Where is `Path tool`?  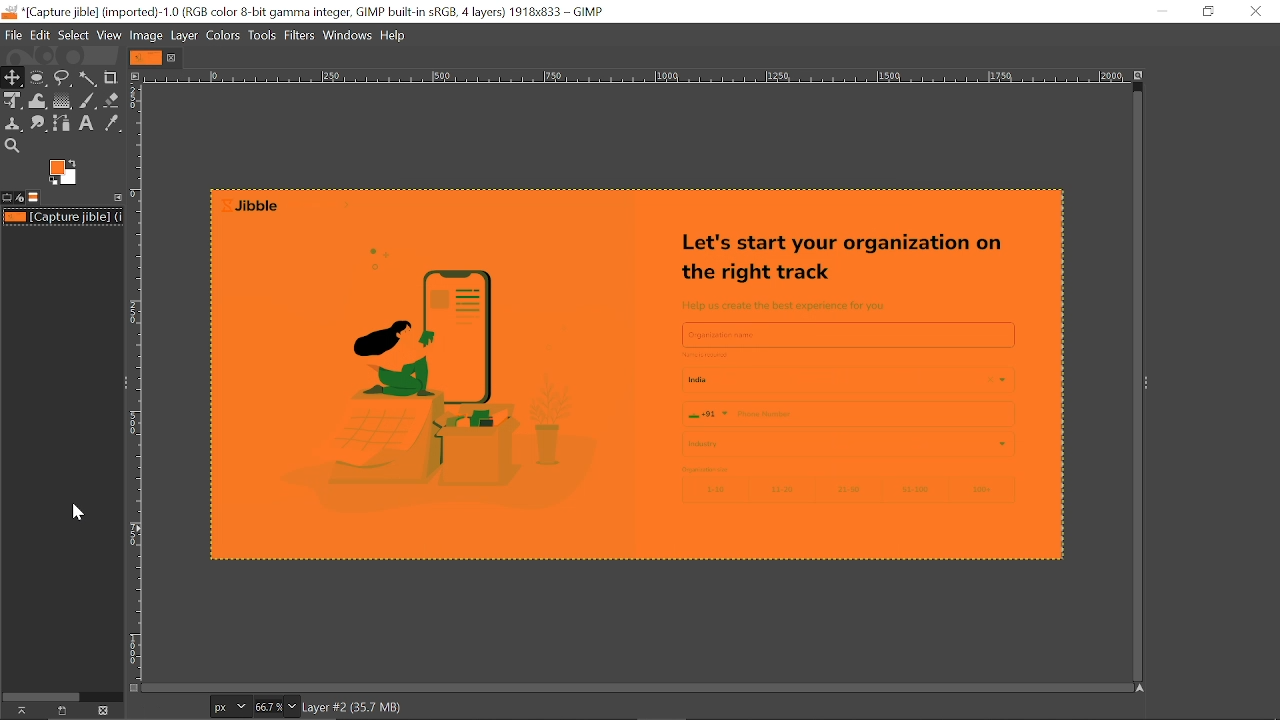
Path tool is located at coordinates (64, 122).